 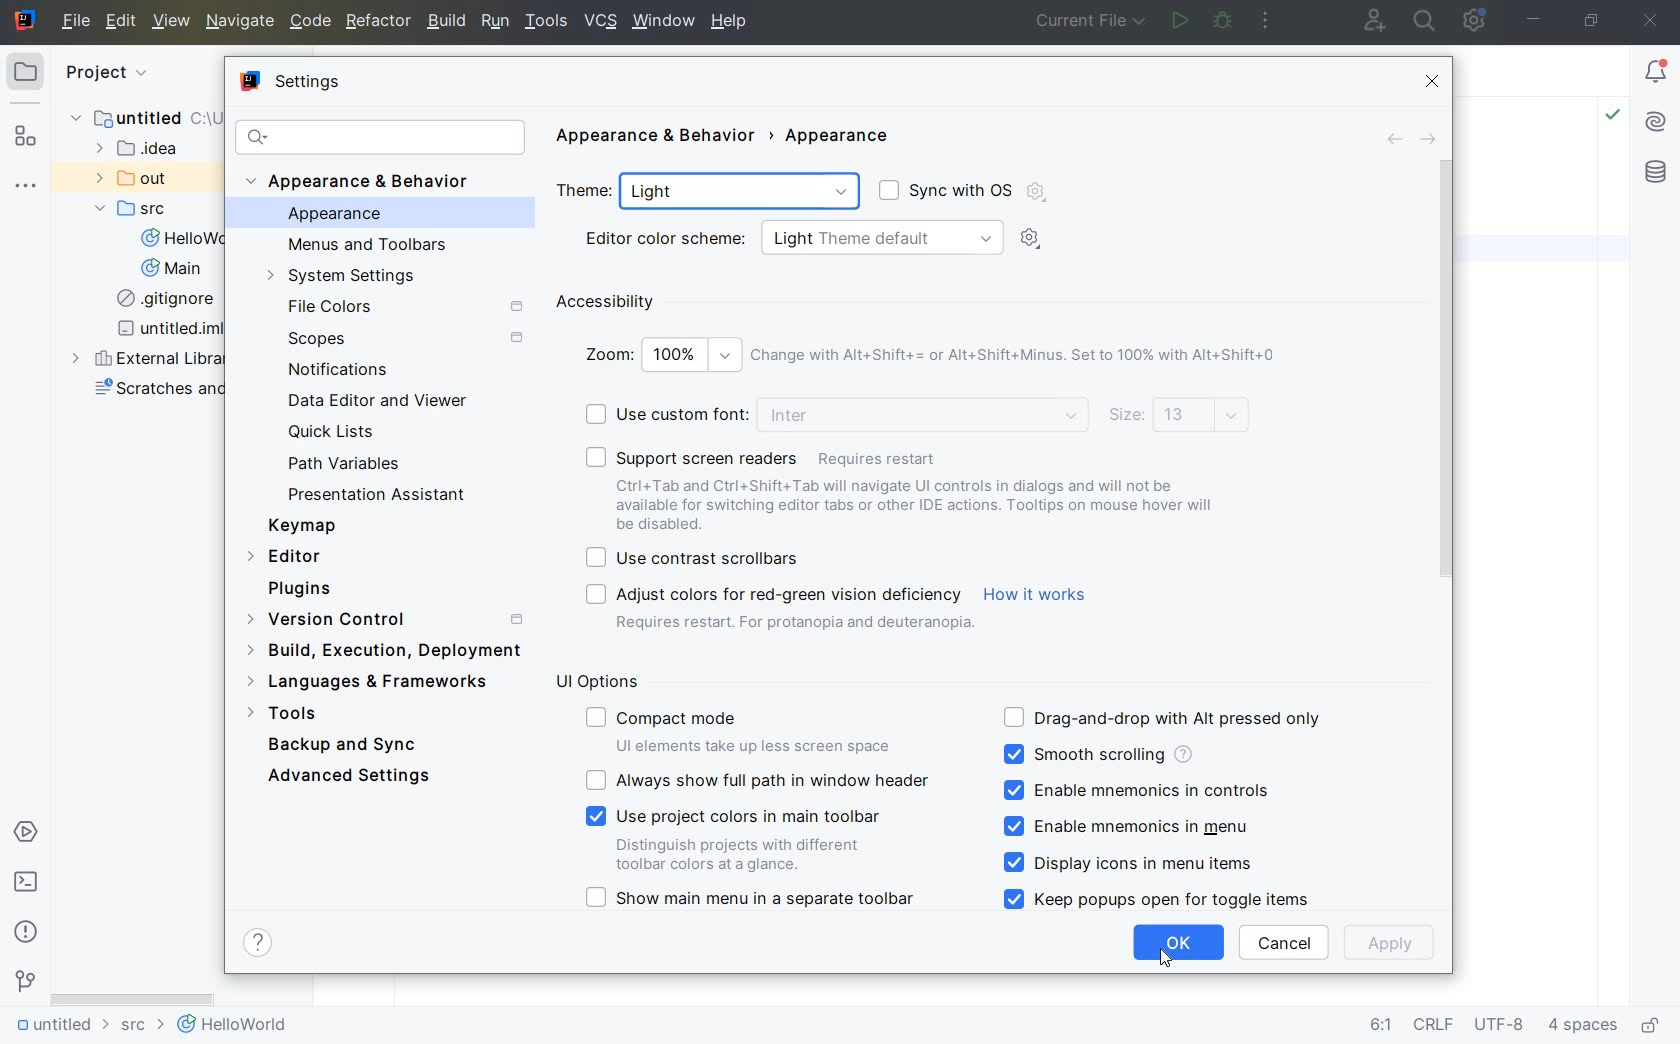 What do you see at coordinates (169, 301) in the screenshot?
I see `.GITIGNORE` at bounding box center [169, 301].